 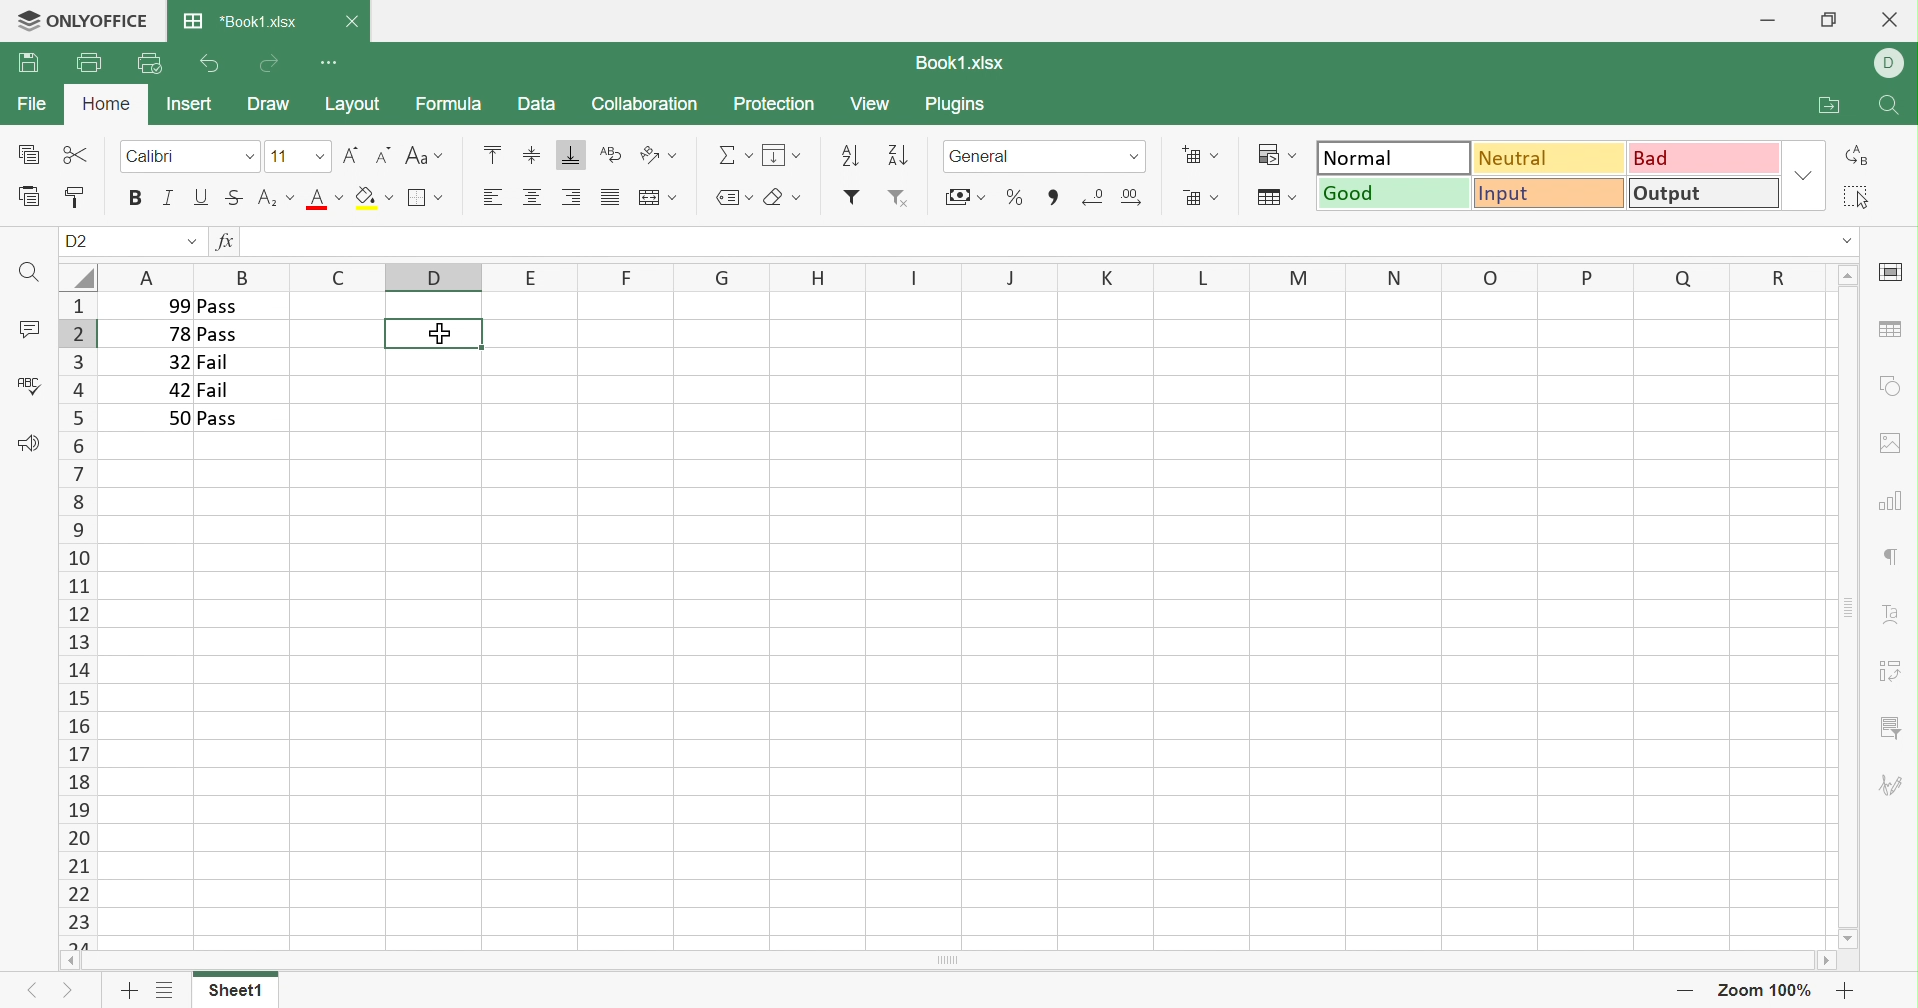 What do you see at coordinates (179, 390) in the screenshot?
I see `42` at bounding box center [179, 390].